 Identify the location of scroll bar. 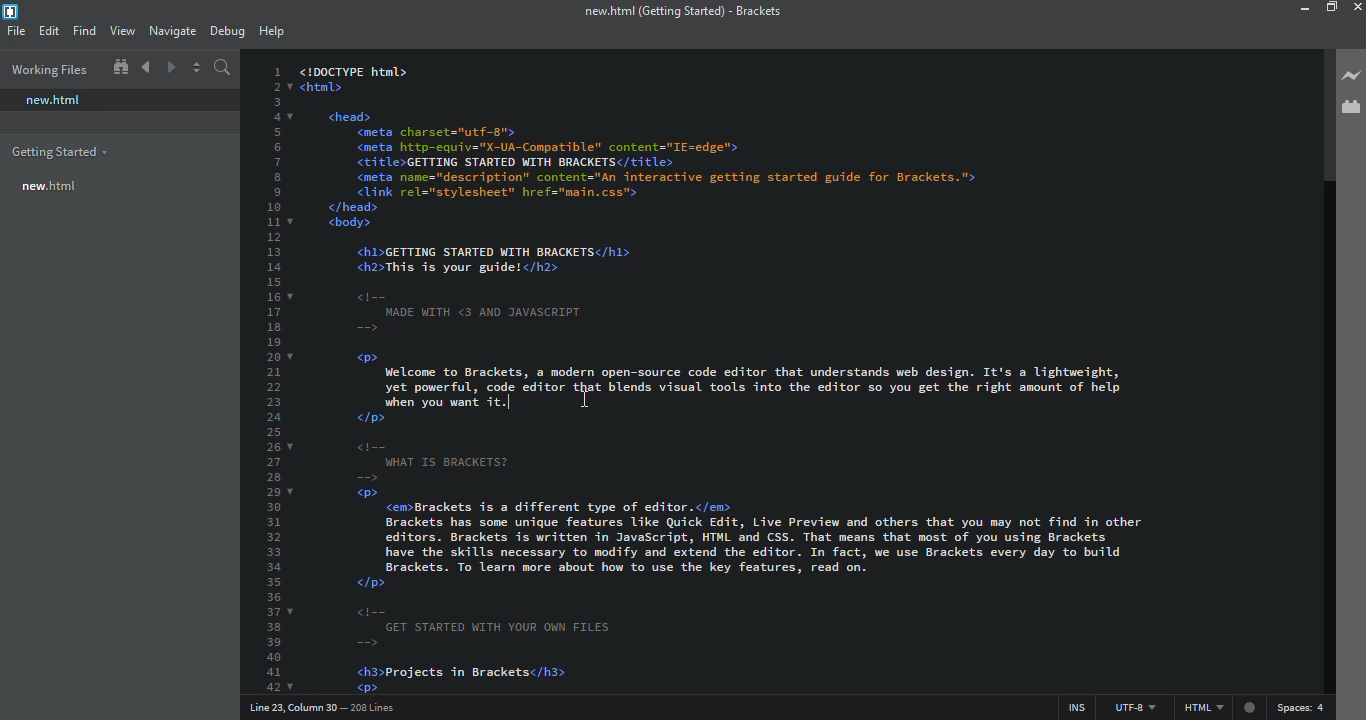
(1318, 115).